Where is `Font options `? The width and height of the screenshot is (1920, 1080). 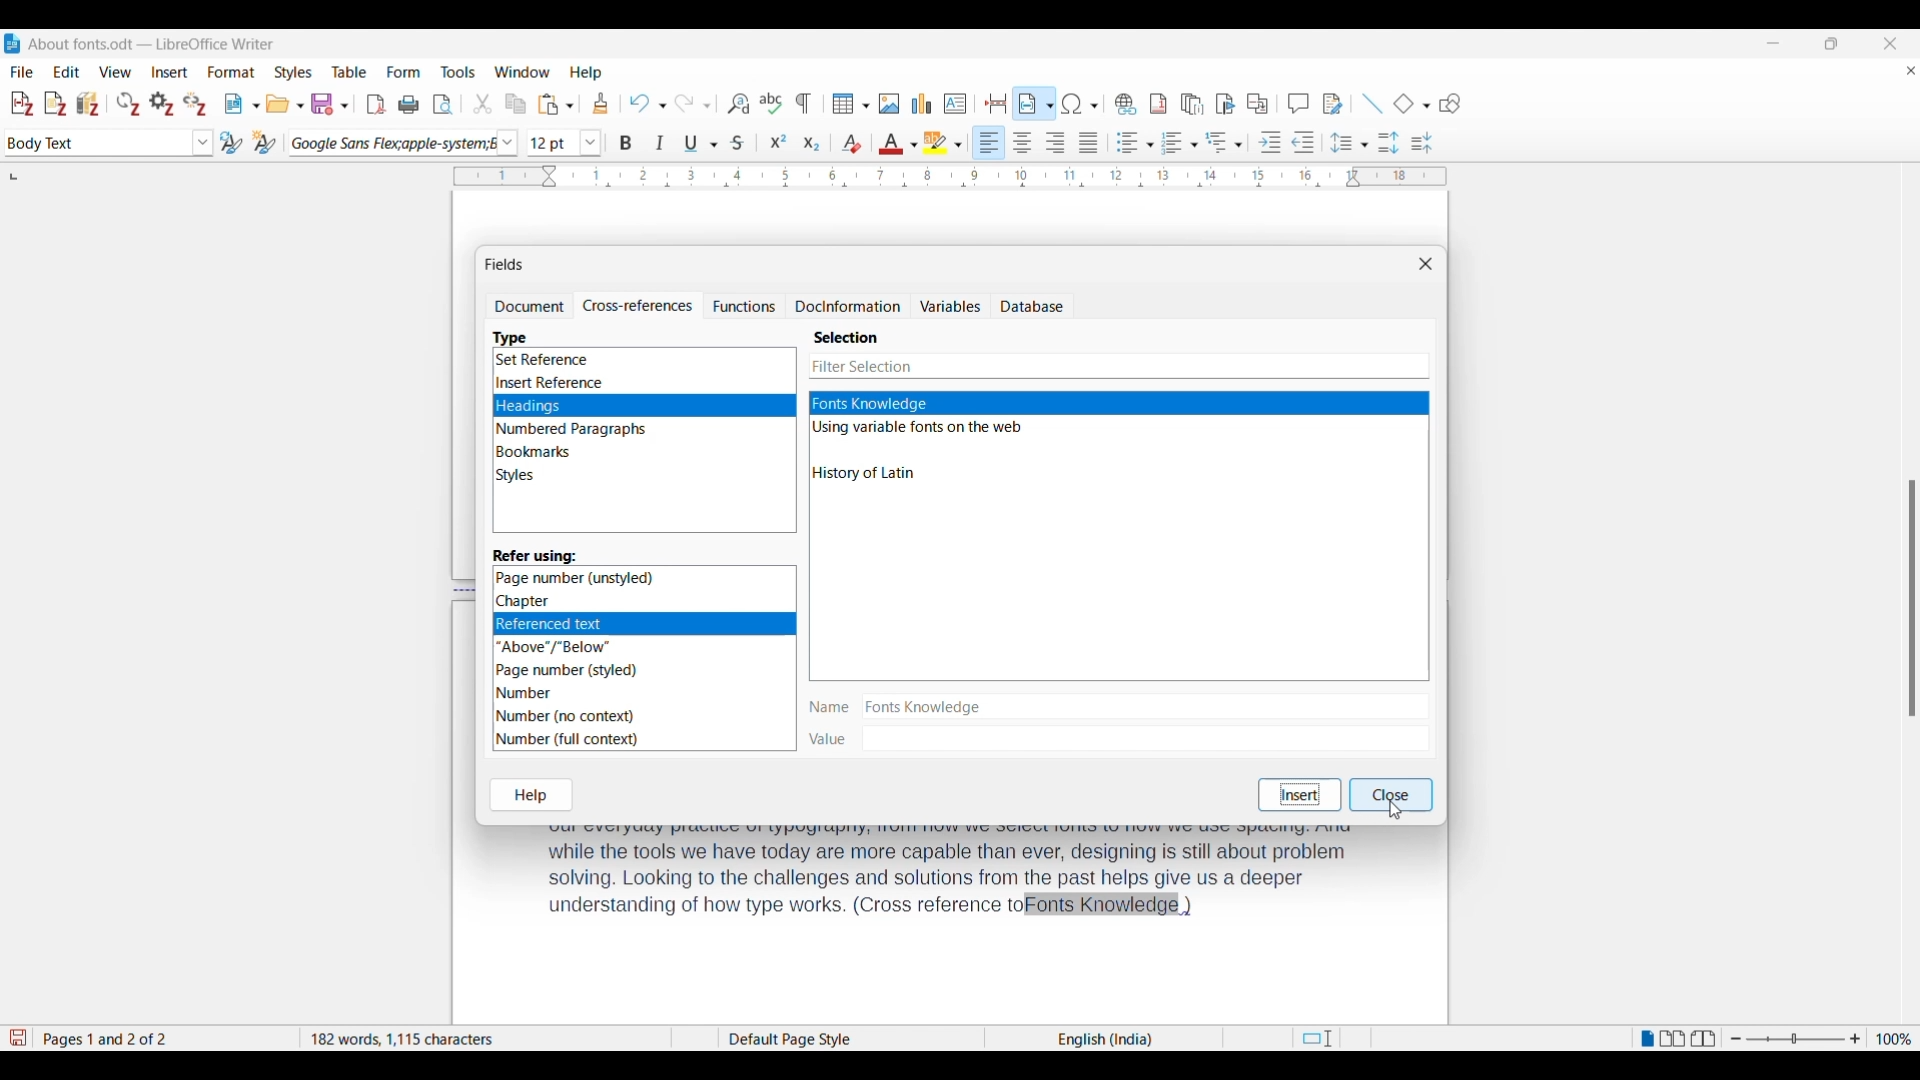
Font options  is located at coordinates (507, 144).